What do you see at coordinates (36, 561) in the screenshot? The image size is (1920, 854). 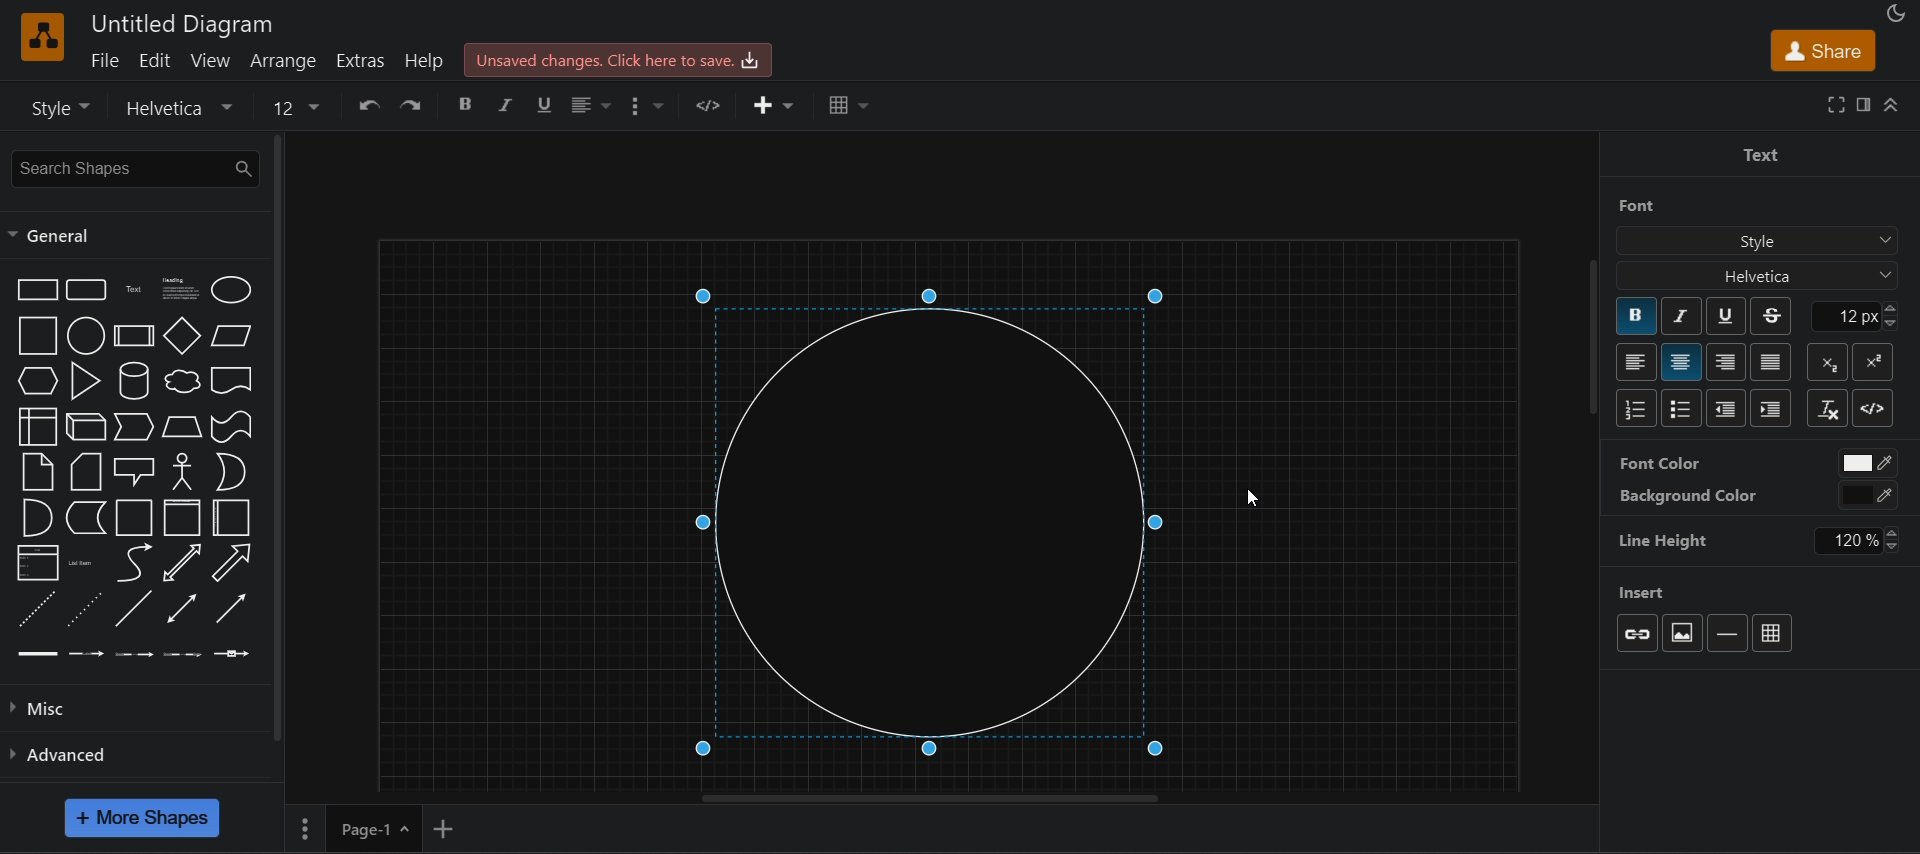 I see `list` at bounding box center [36, 561].